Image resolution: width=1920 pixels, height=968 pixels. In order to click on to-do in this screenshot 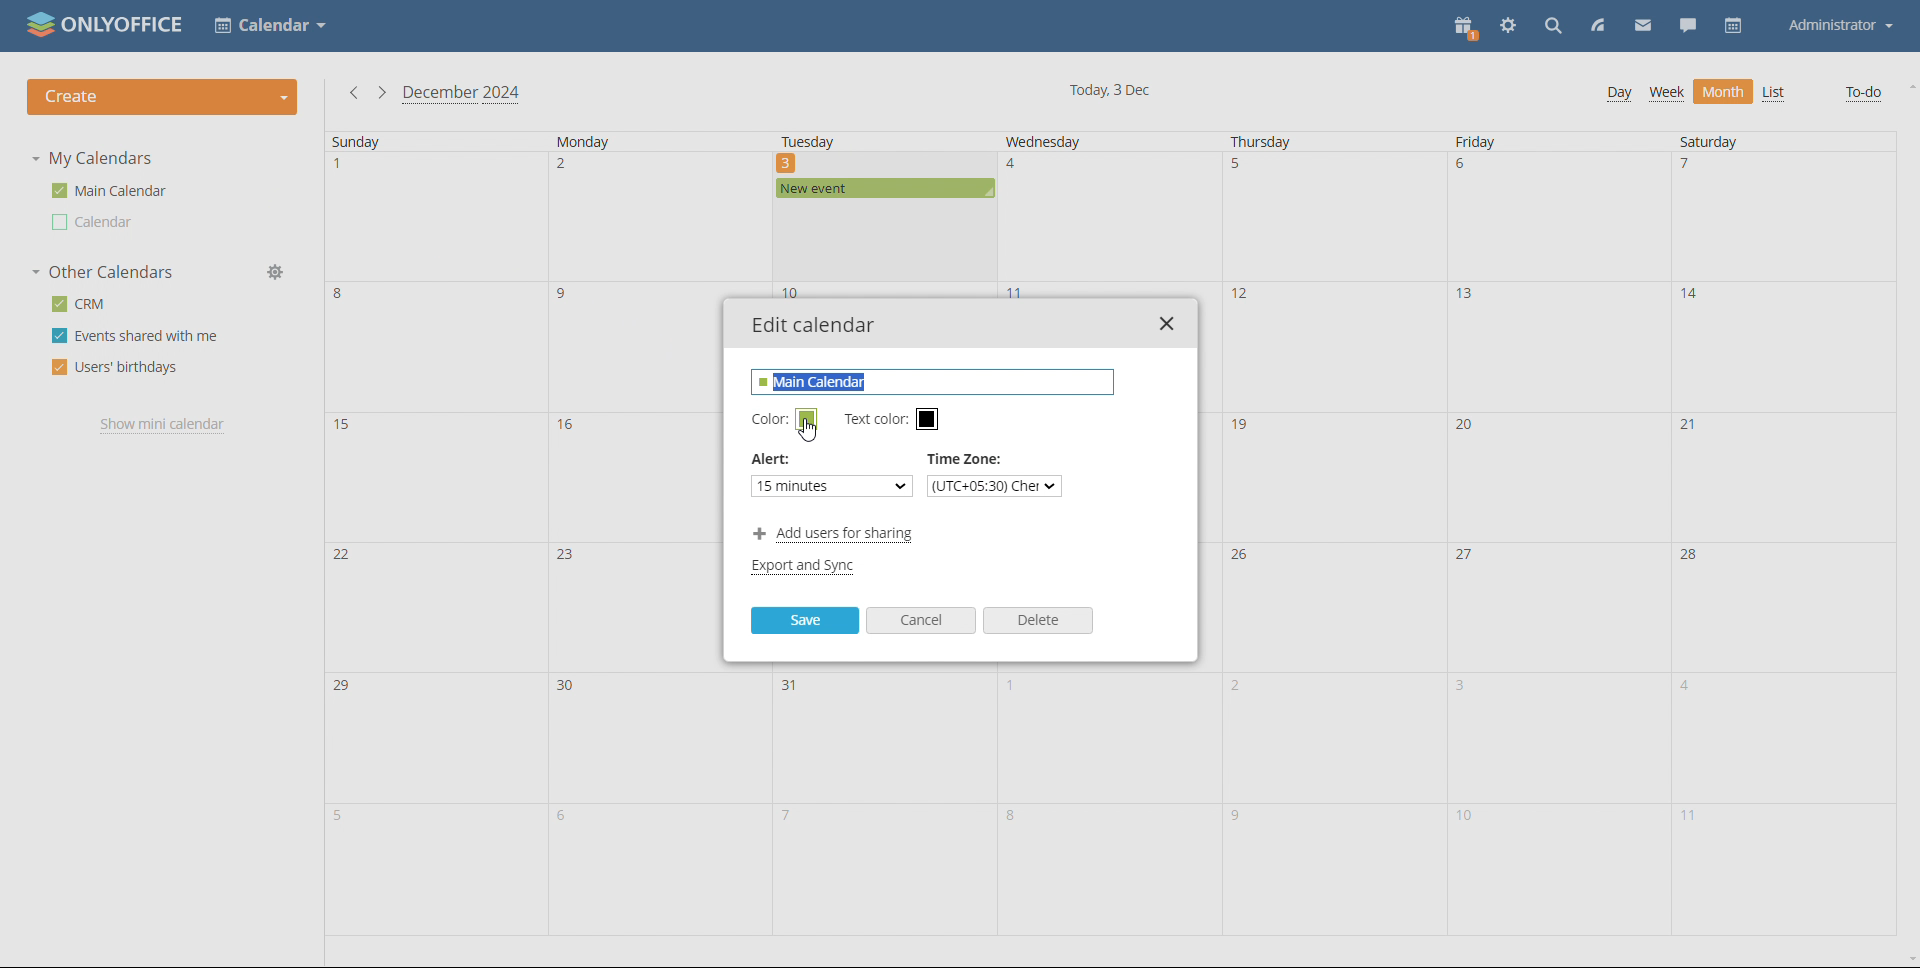, I will do `click(1864, 94)`.